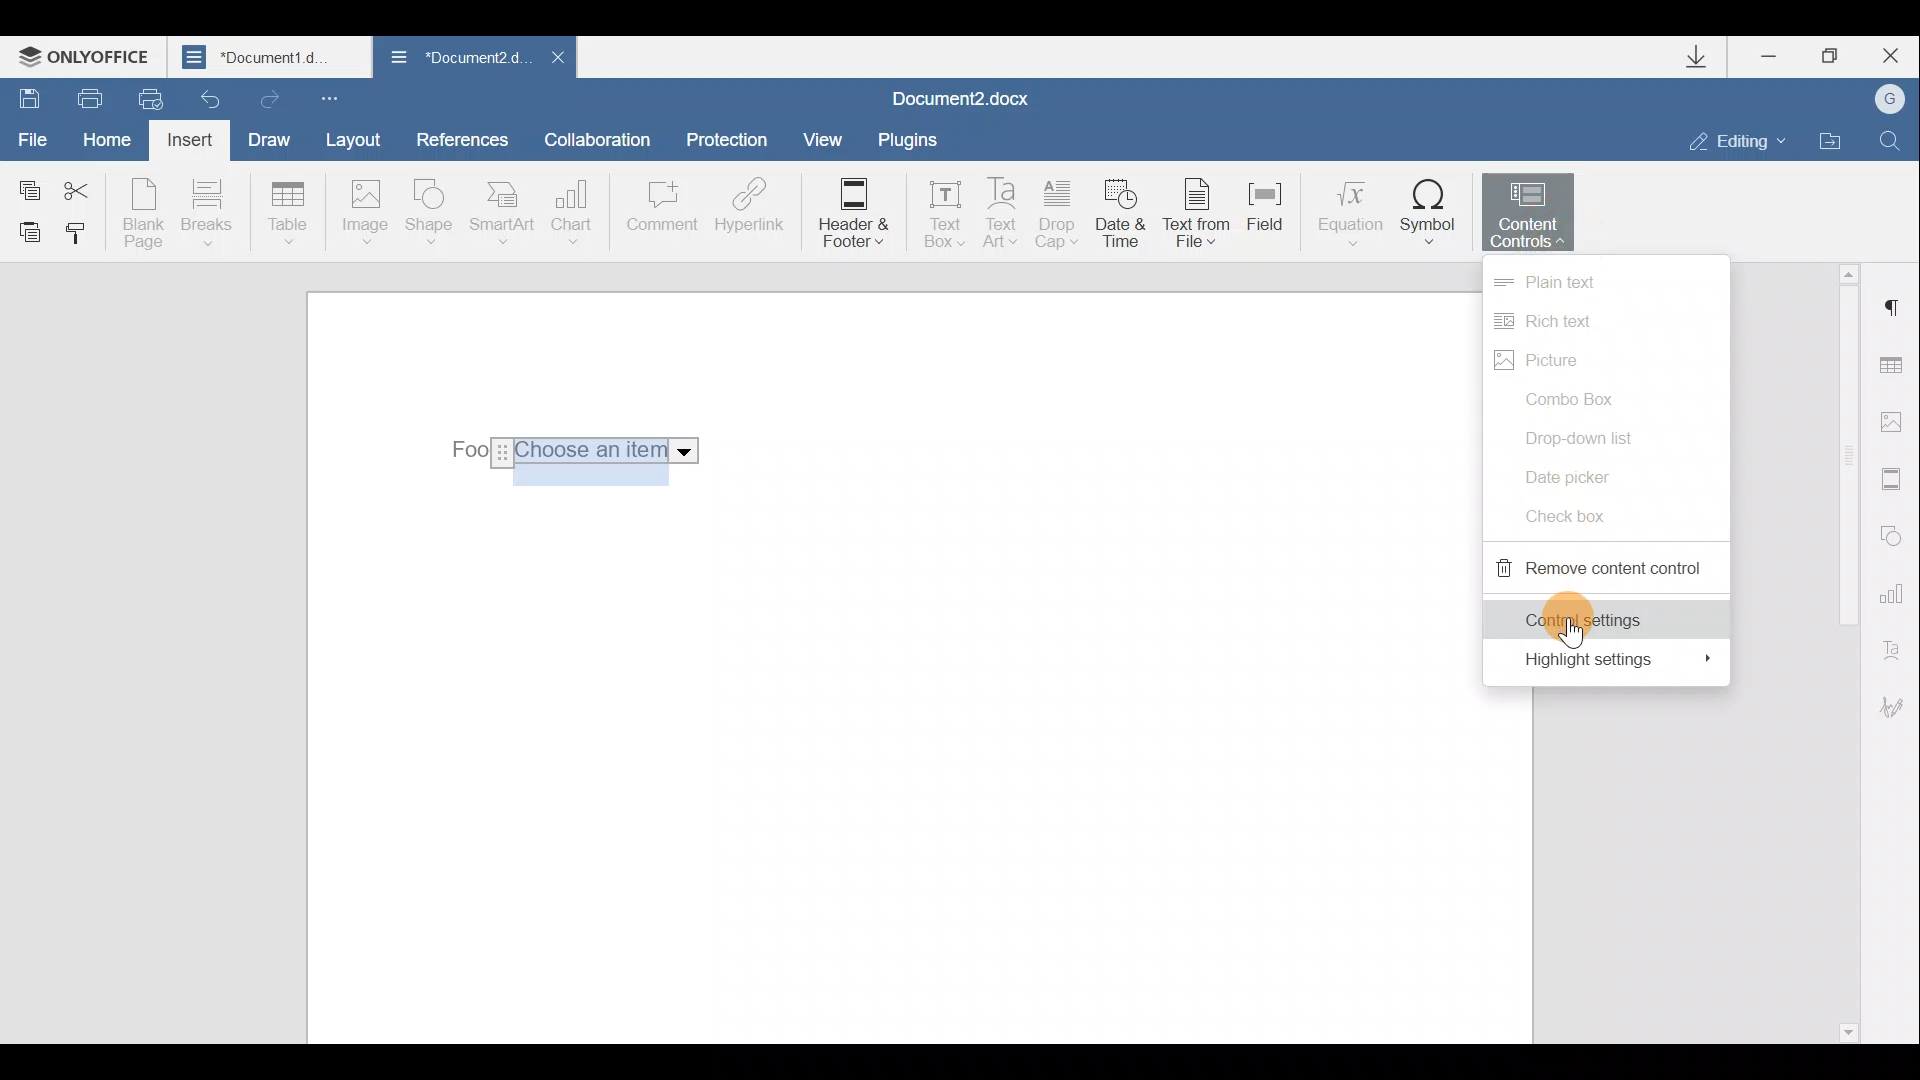 The width and height of the screenshot is (1920, 1080). Describe the element at coordinates (824, 138) in the screenshot. I see `View` at that location.